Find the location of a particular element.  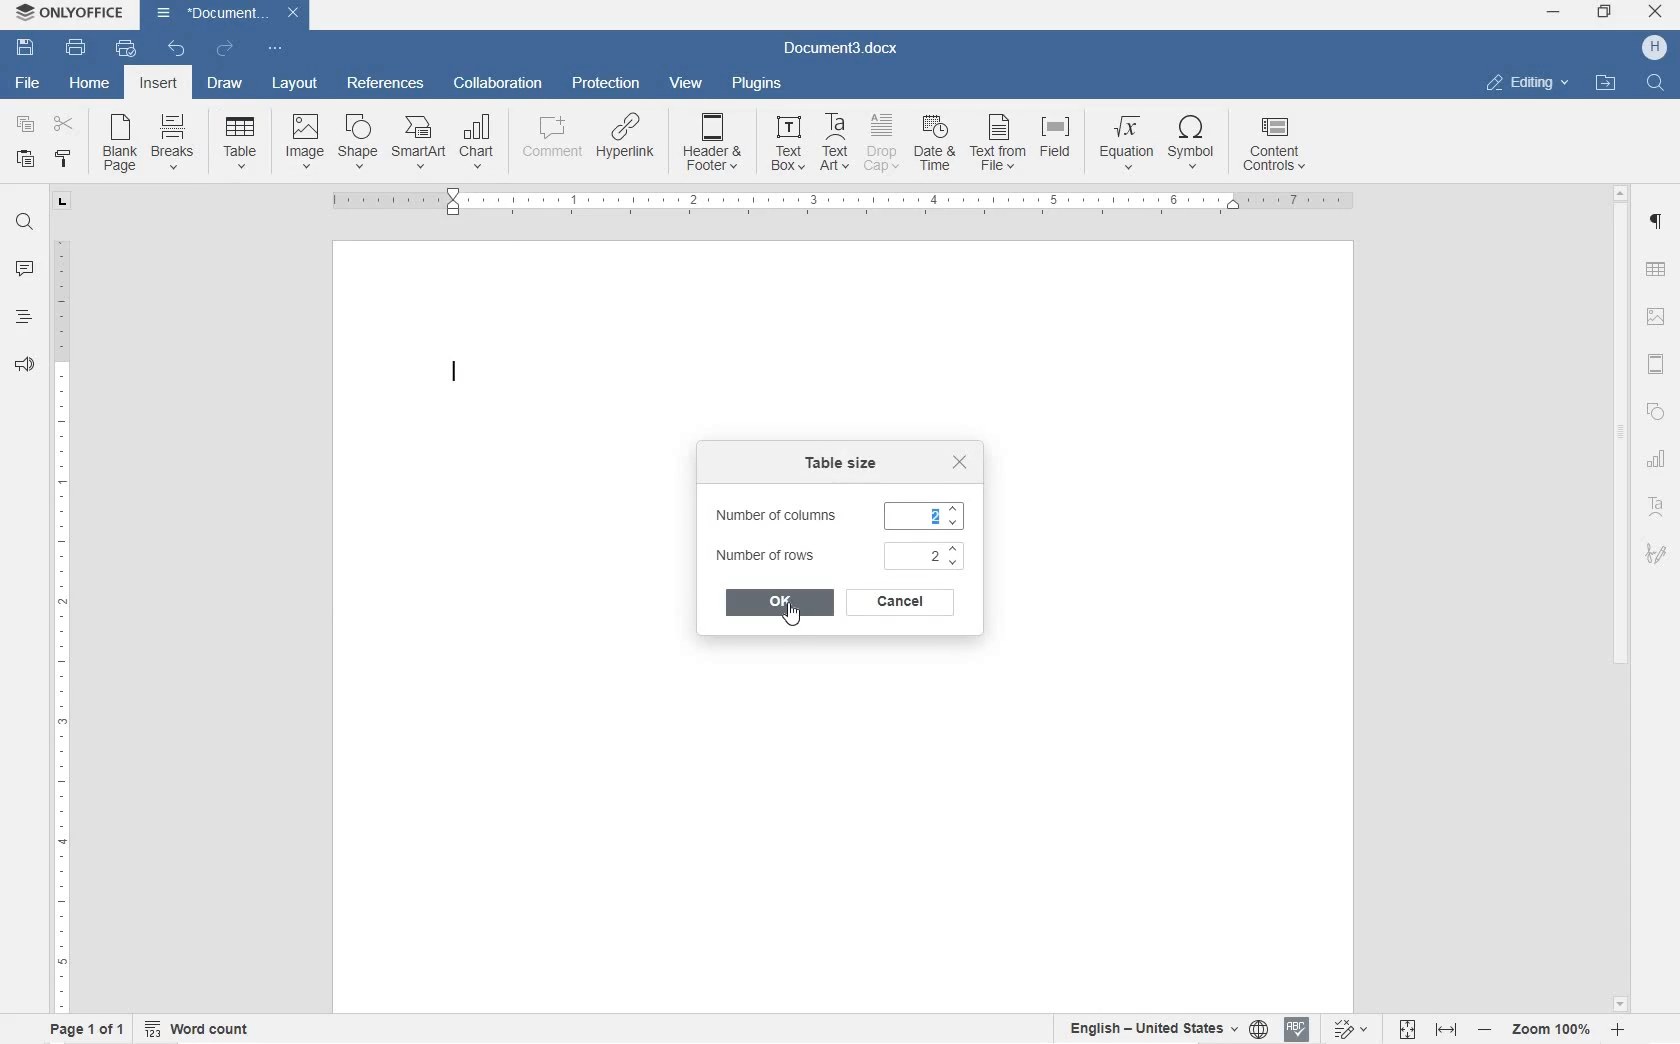

RULER is located at coordinates (59, 621).